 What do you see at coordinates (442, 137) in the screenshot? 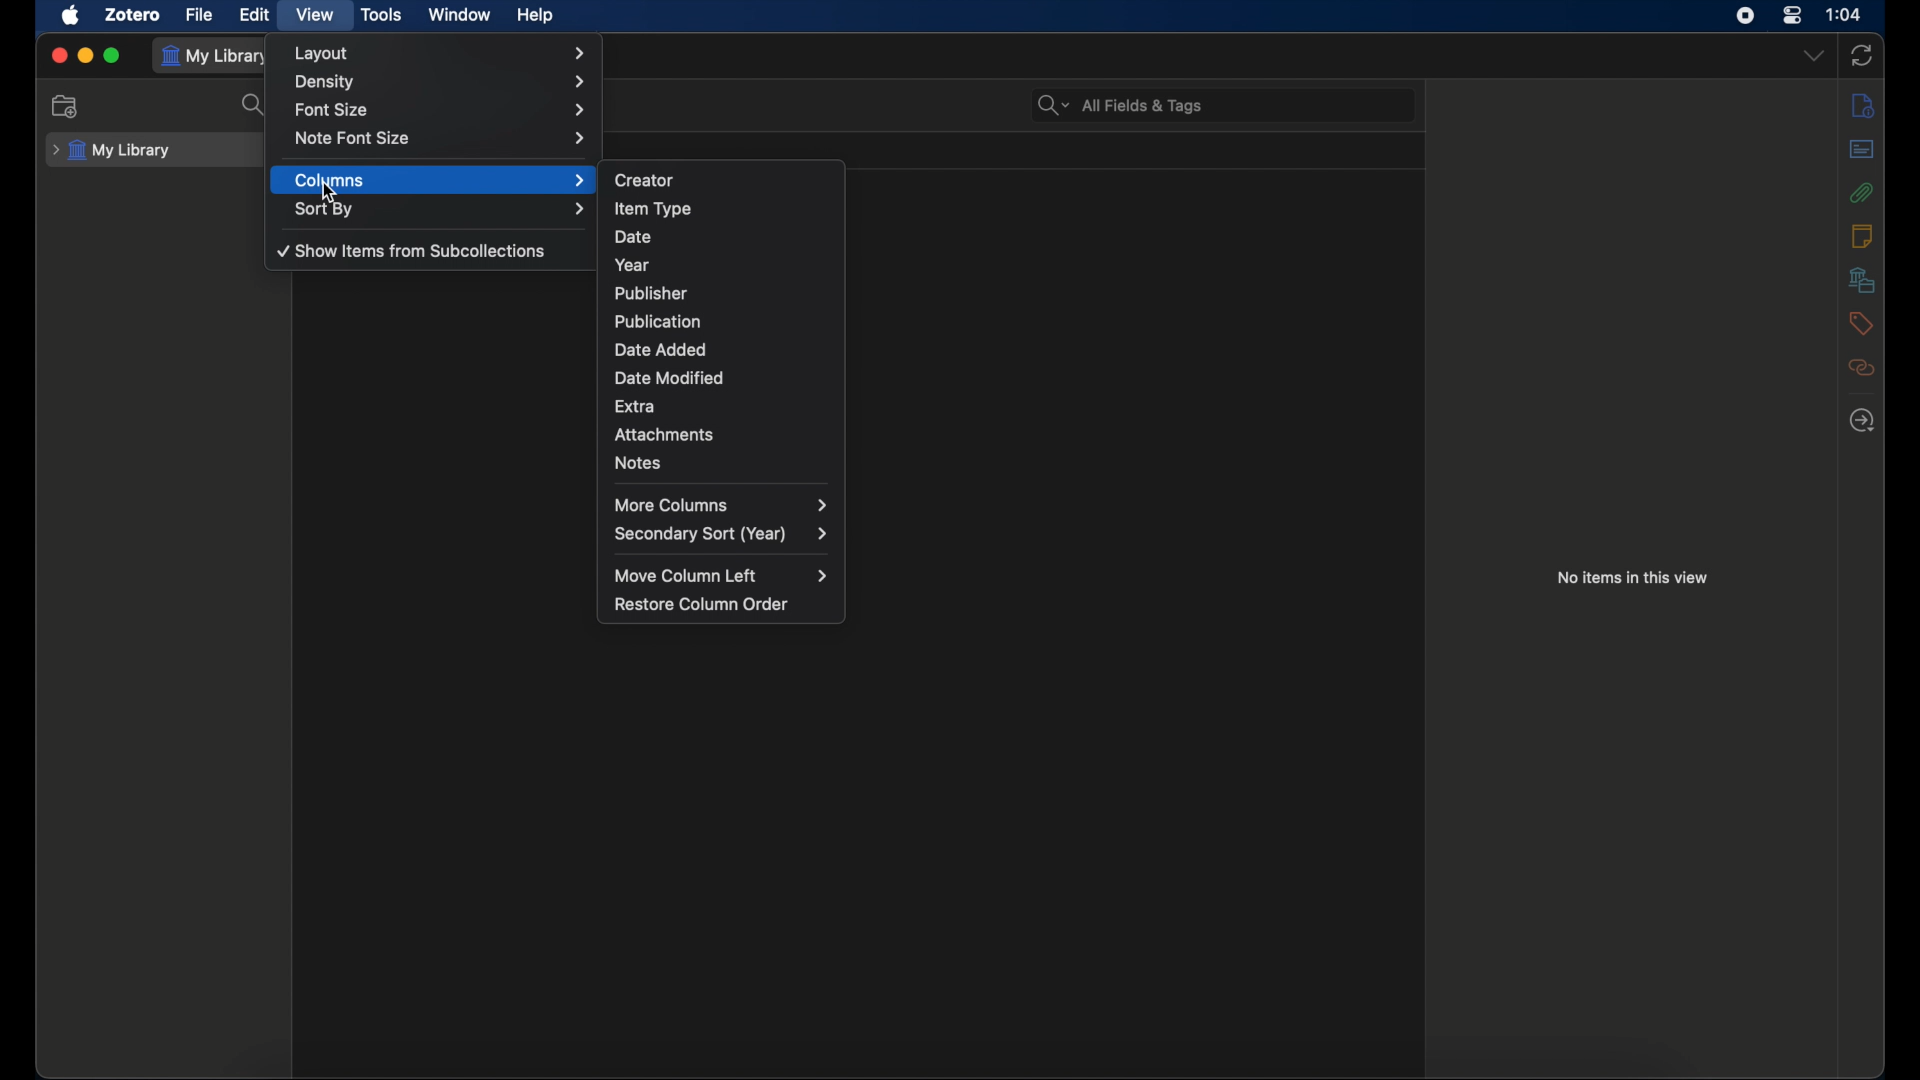
I see `note font size` at bounding box center [442, 137].